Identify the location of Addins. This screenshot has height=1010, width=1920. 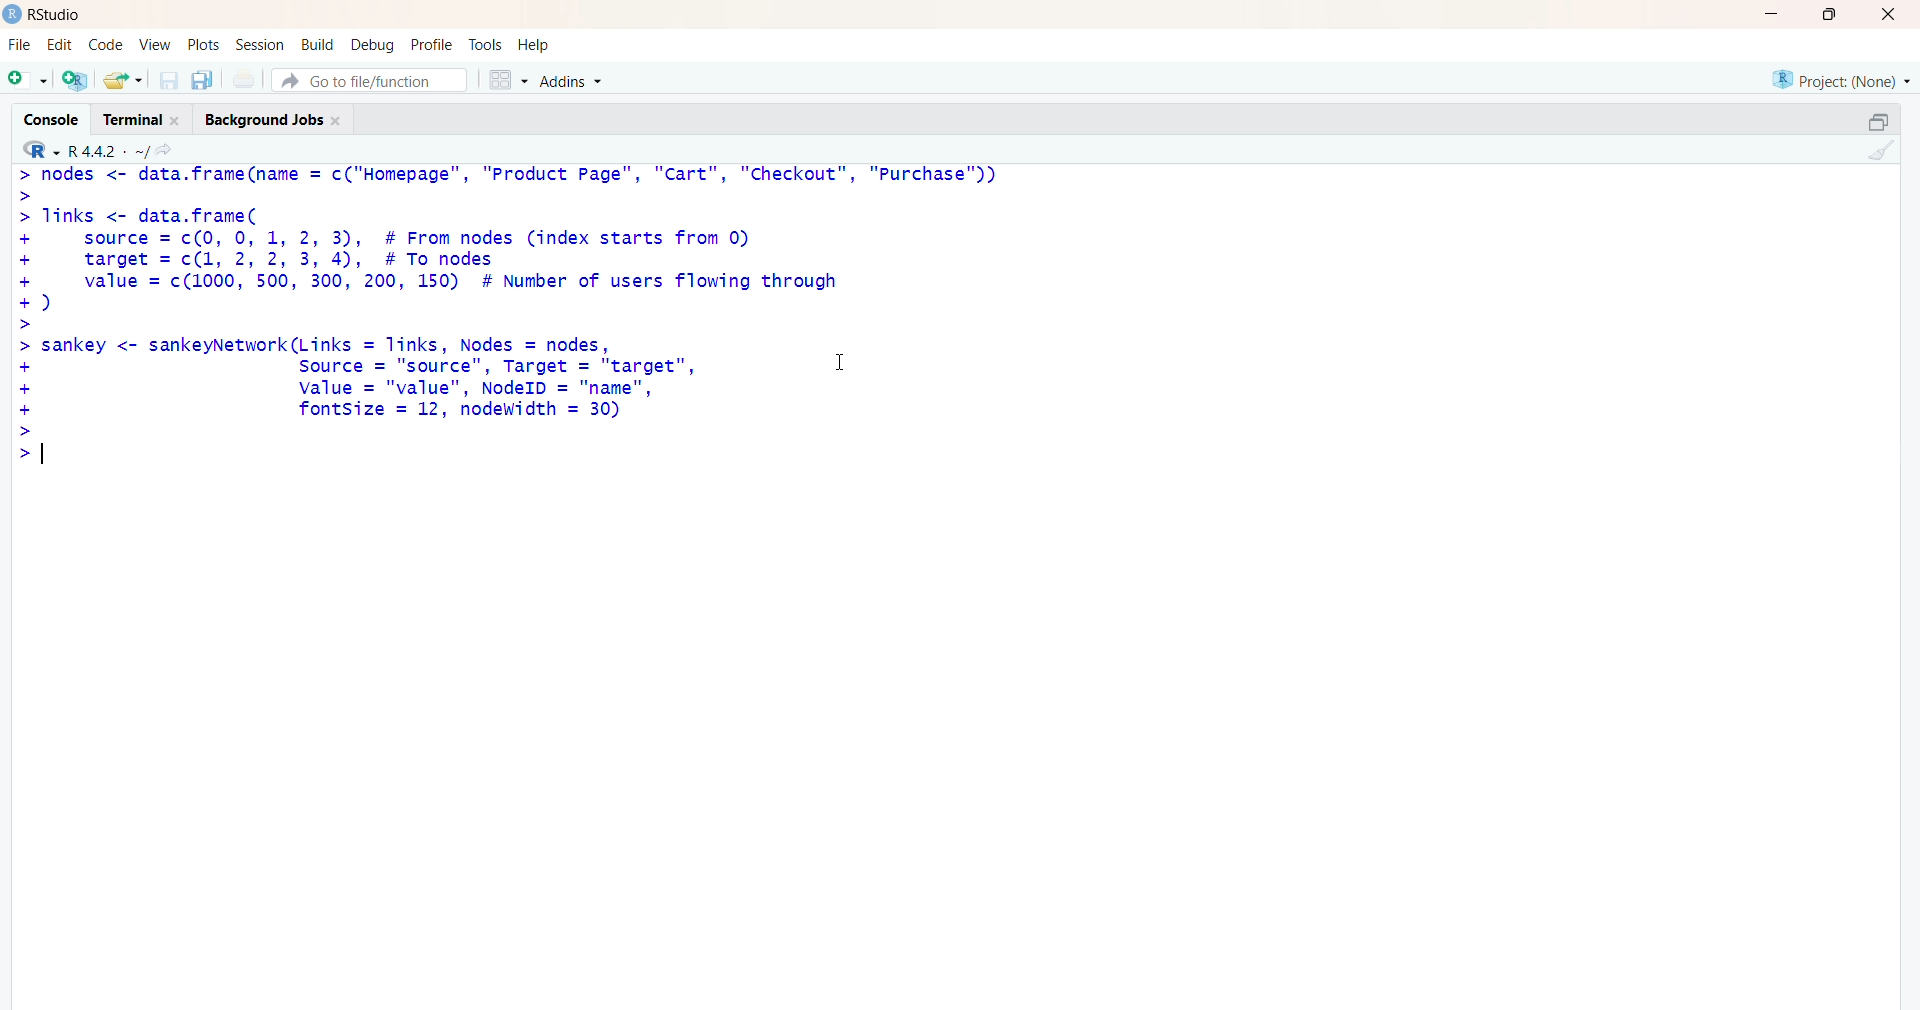
(570, 82).